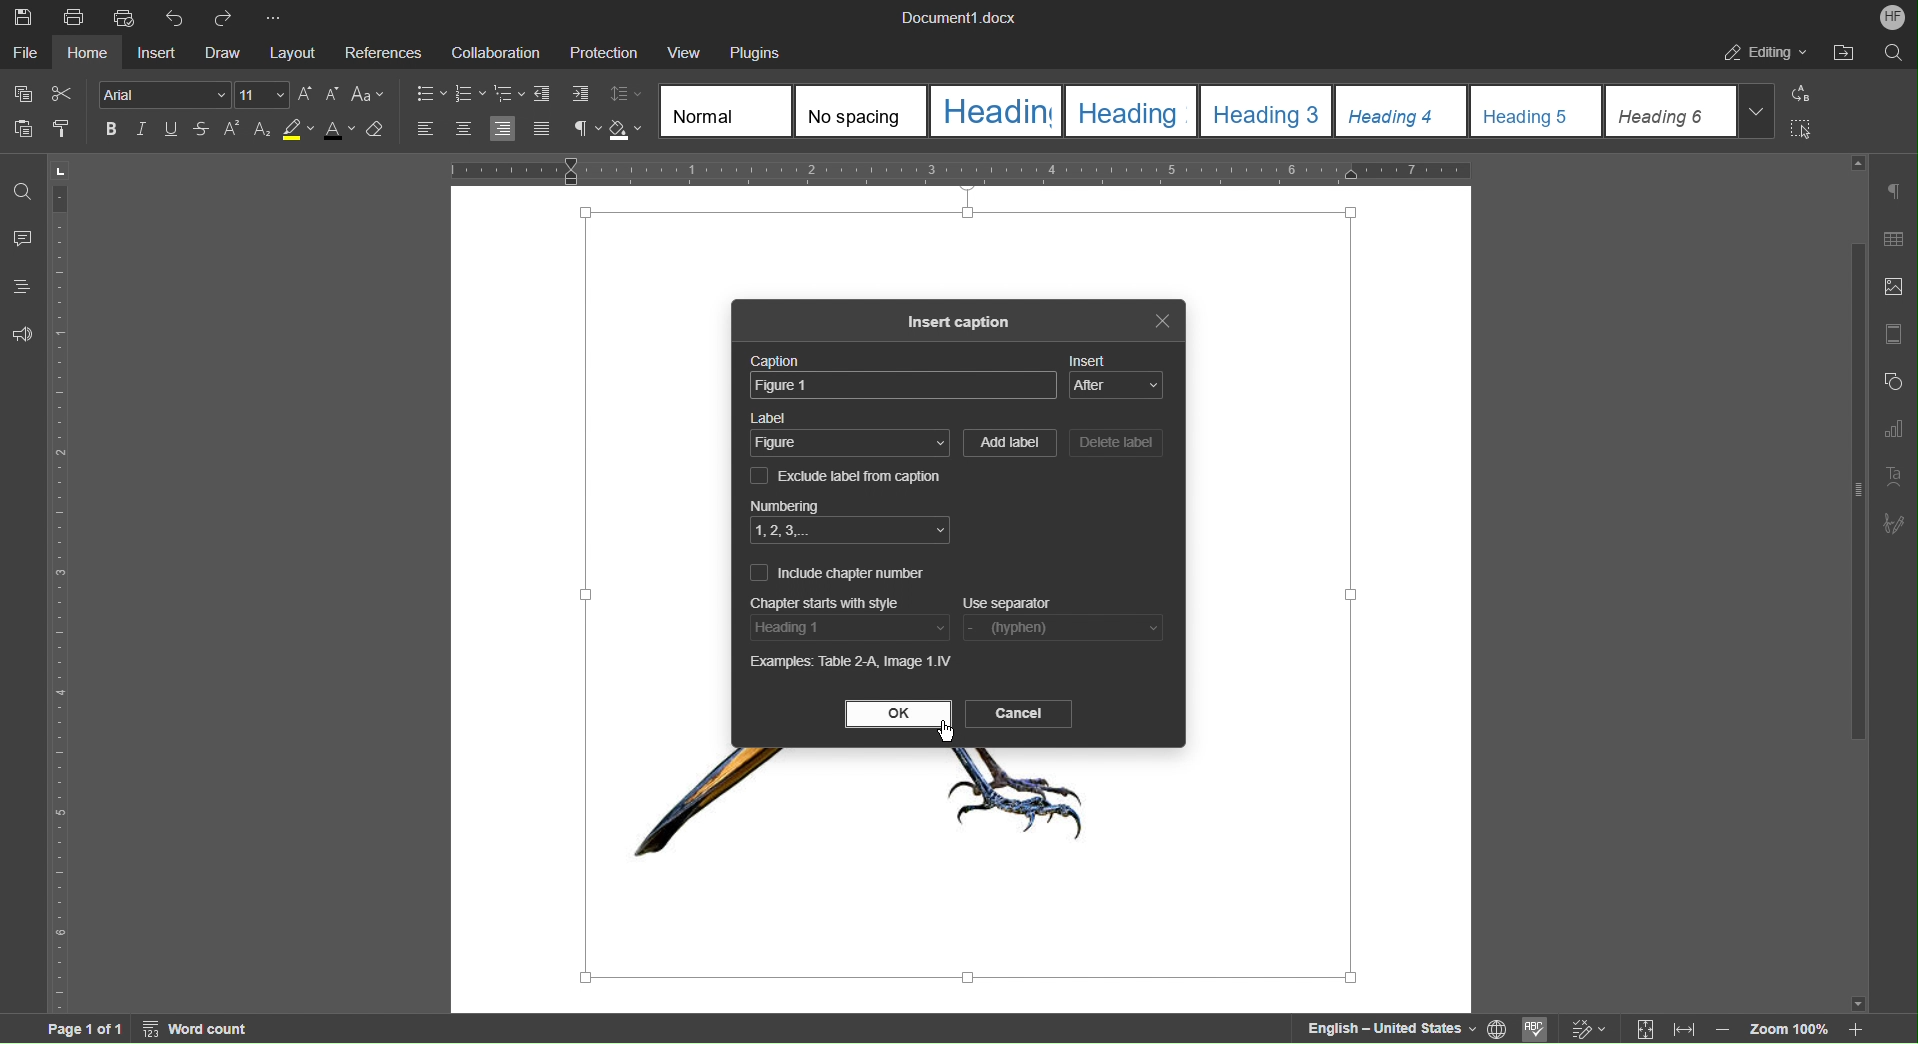 This screenshot has width=1918, height=1044. What do you see at coordinates (88, 55) in the screenshot?
I see `Home` at bounding box center [88, 55].